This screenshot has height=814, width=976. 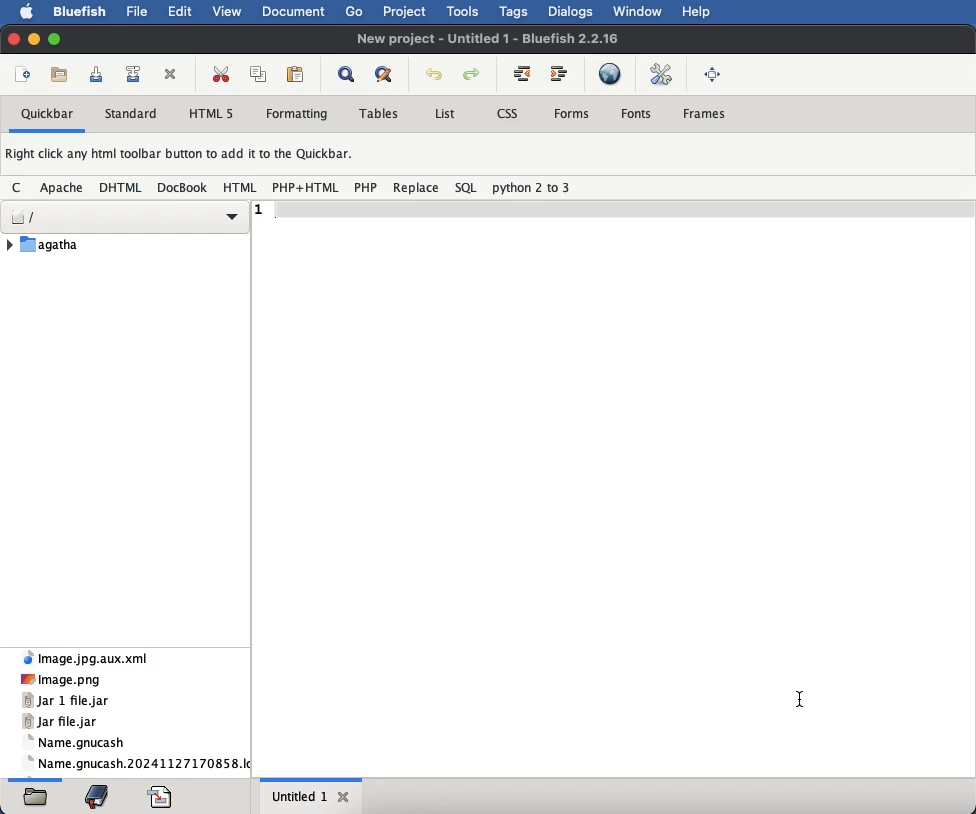 What do you see at coordinates (187, 157) in the screenshot?
I see `Right click any html toolbar button to add it to the Quickbar` at bounding box center [187, 157].